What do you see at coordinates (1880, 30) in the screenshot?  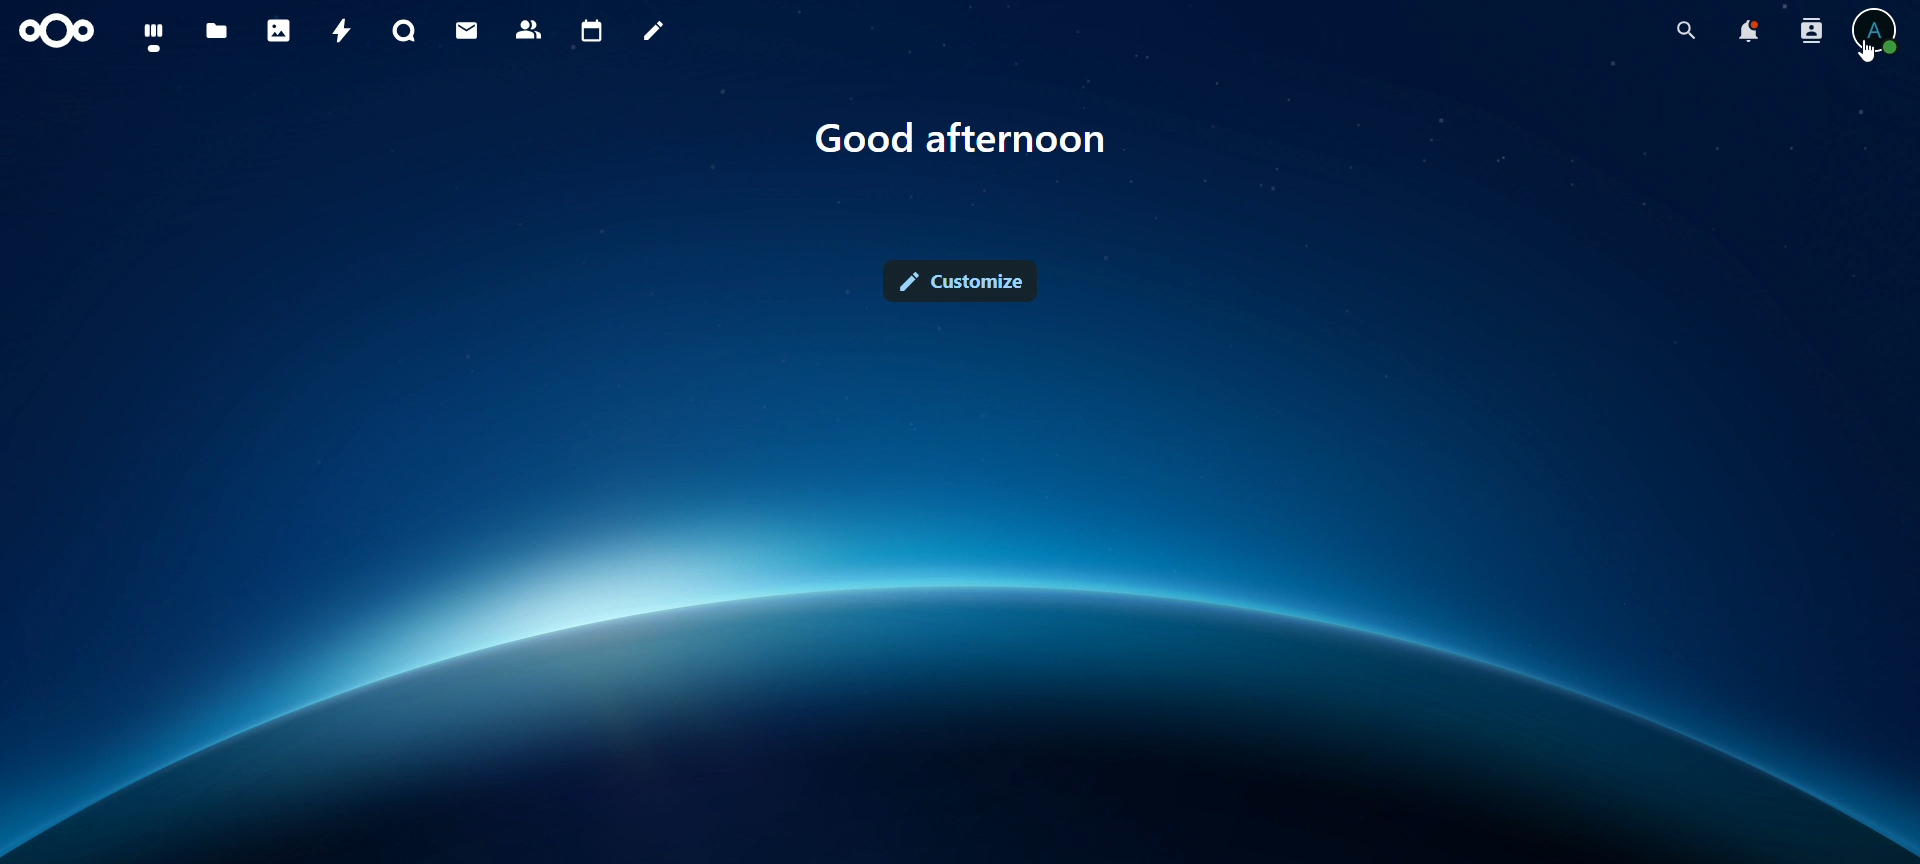 I see `view profile` at bounding box center [1880, 30].